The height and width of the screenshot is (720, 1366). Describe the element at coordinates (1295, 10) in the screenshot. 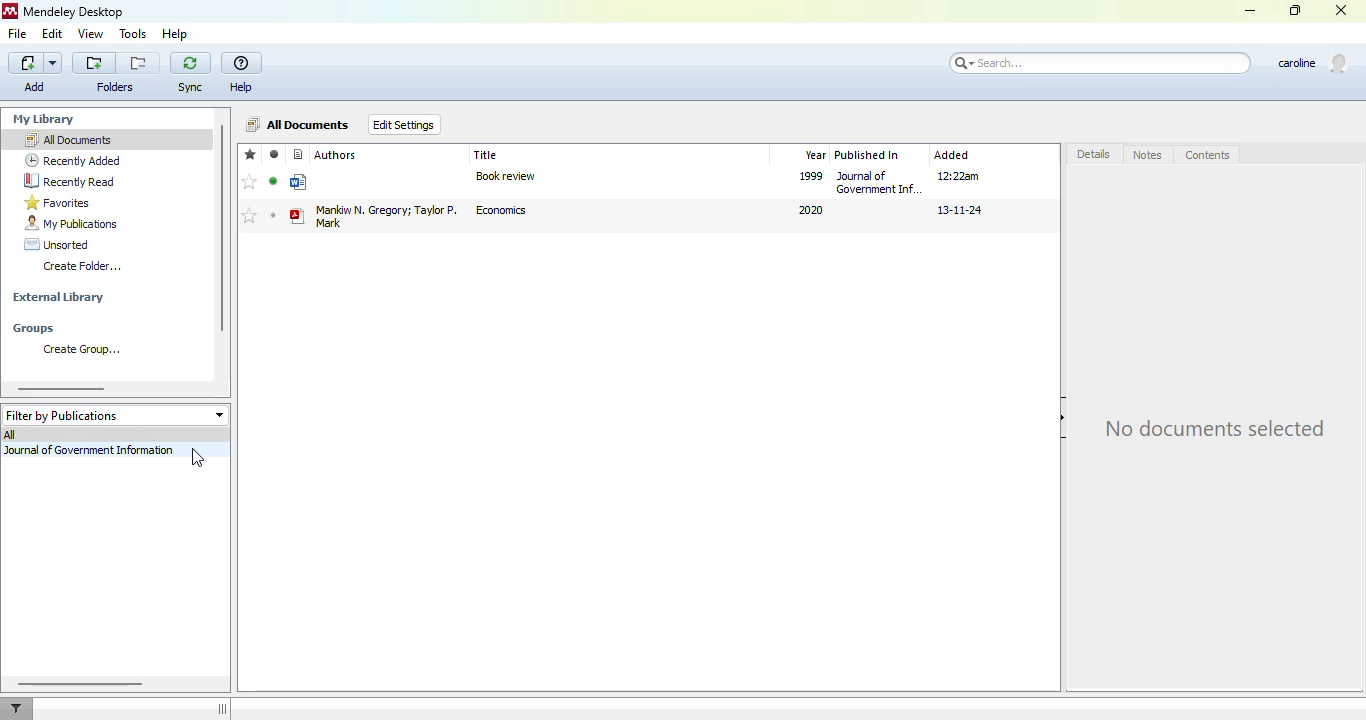

I see `maximize` at that location.